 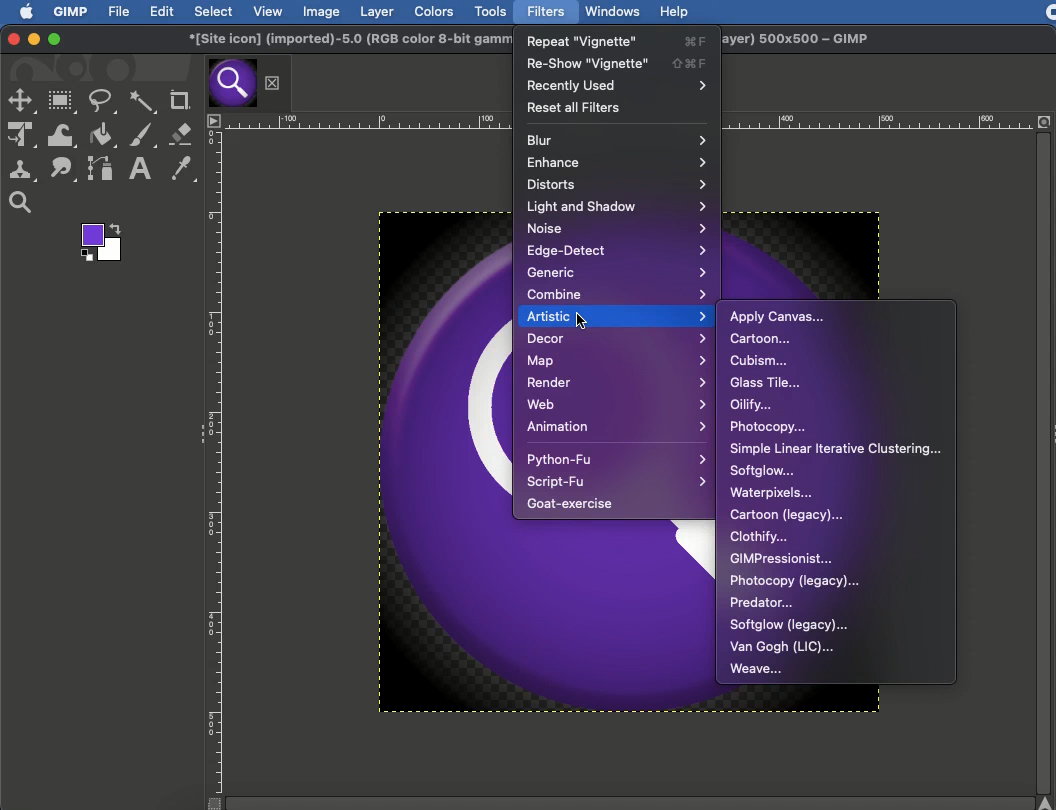 What do you see at coordinates (778, 316) in the screenshot?
I see `Apply canvas` at bounding box center [778, 316].